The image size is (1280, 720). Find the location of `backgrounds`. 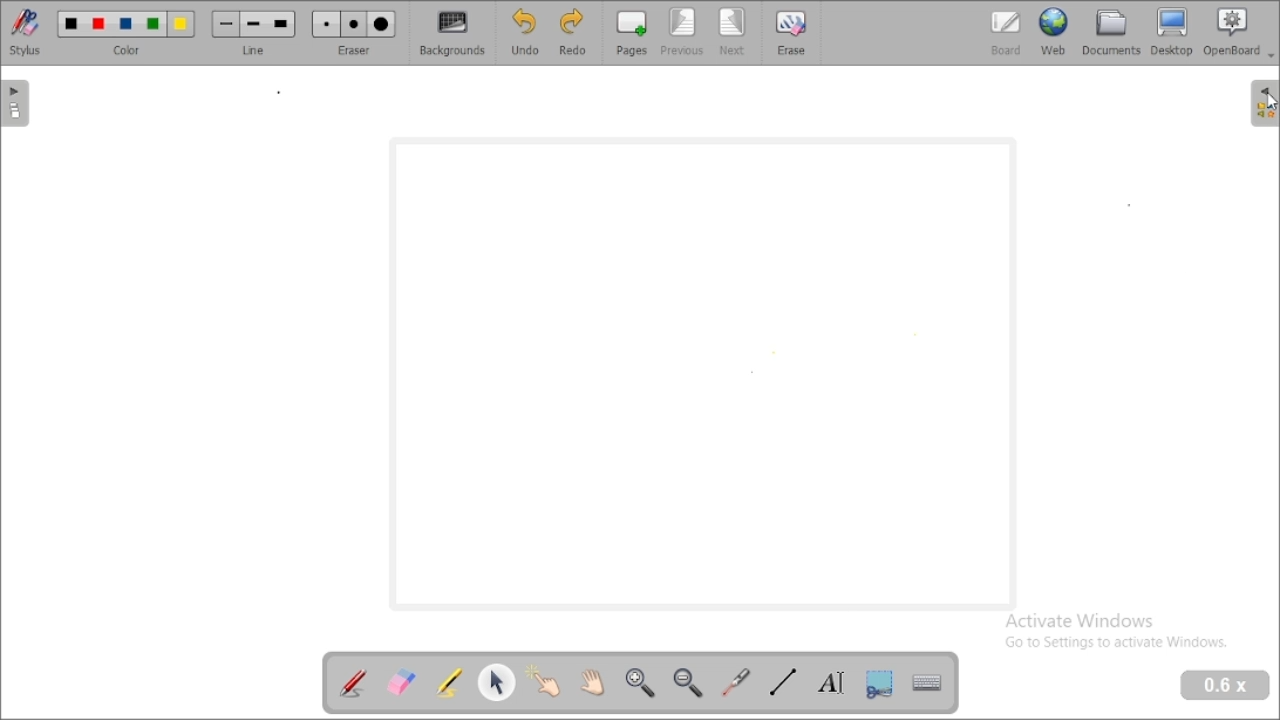

backgrounds is located at coordinates (451, 33).